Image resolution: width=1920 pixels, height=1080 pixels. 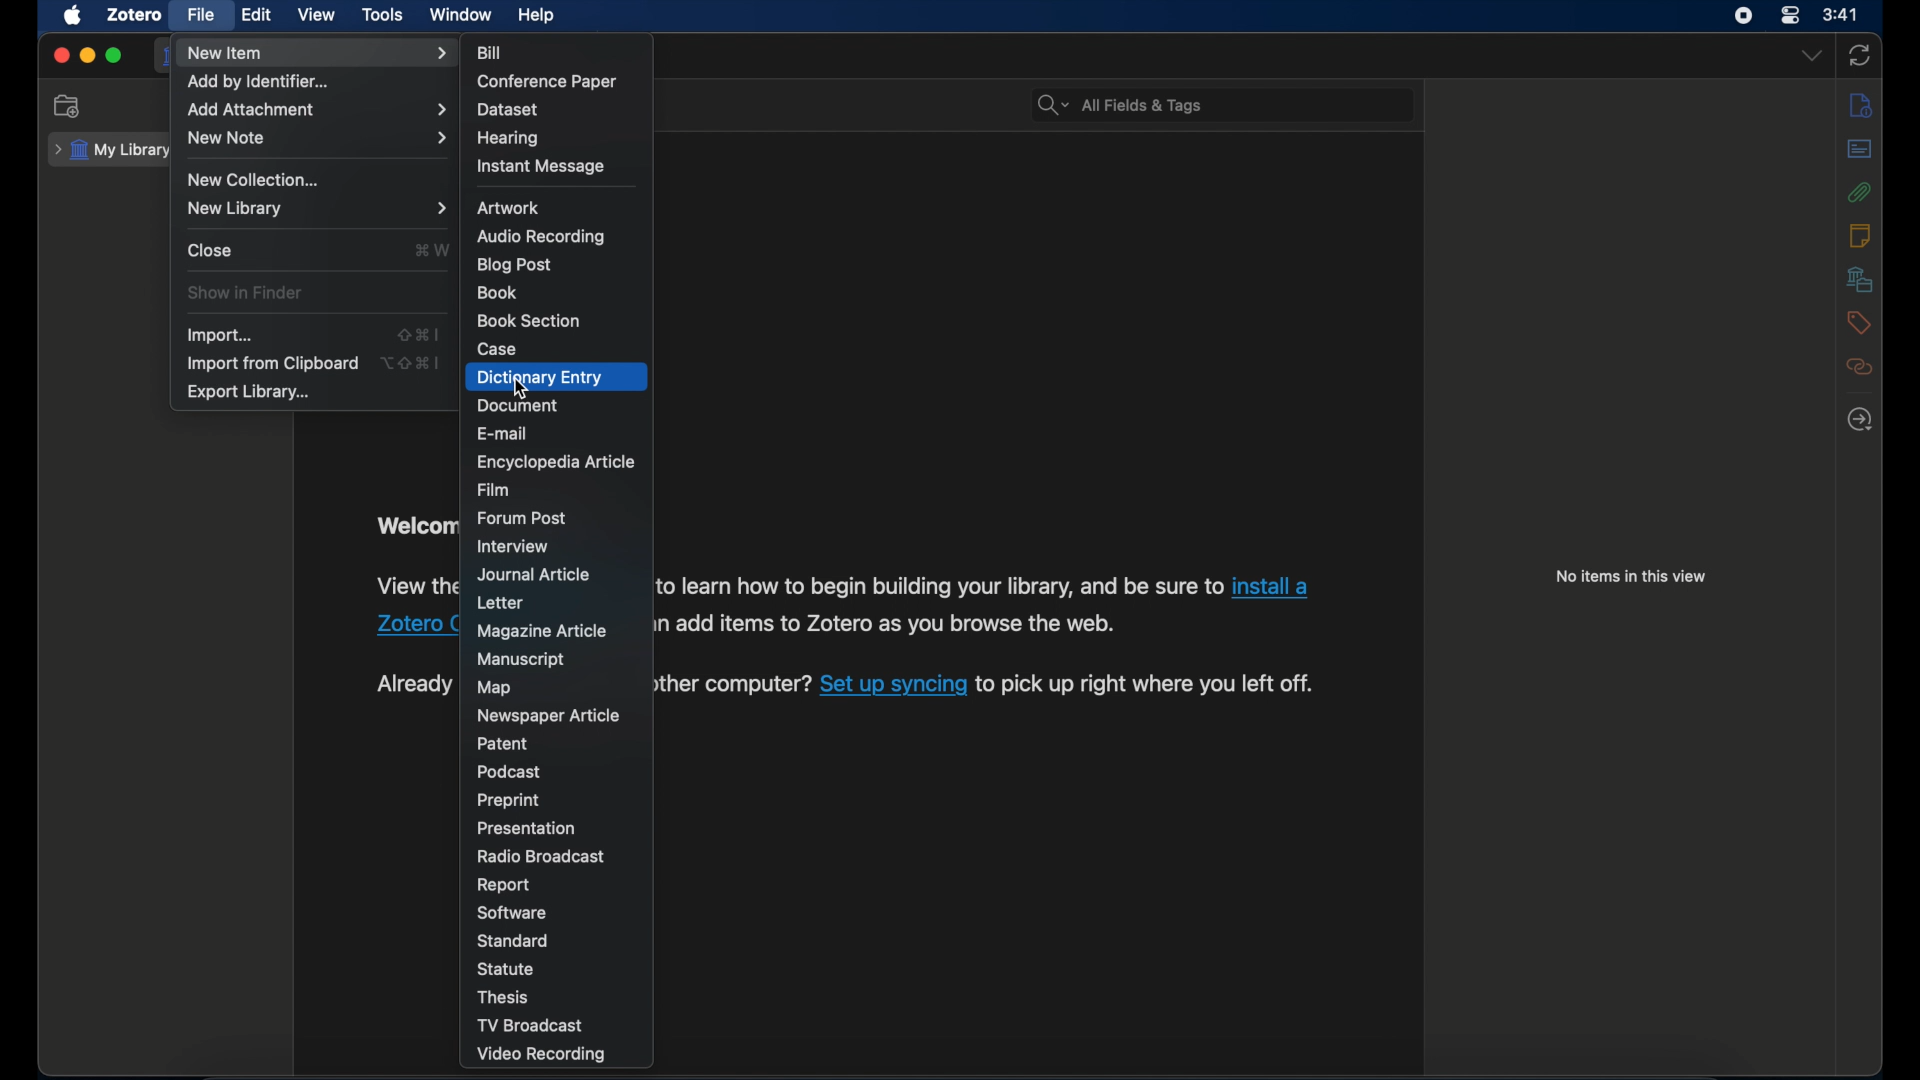 I want to click on all fields & tags, so click(x=1121, y=105).